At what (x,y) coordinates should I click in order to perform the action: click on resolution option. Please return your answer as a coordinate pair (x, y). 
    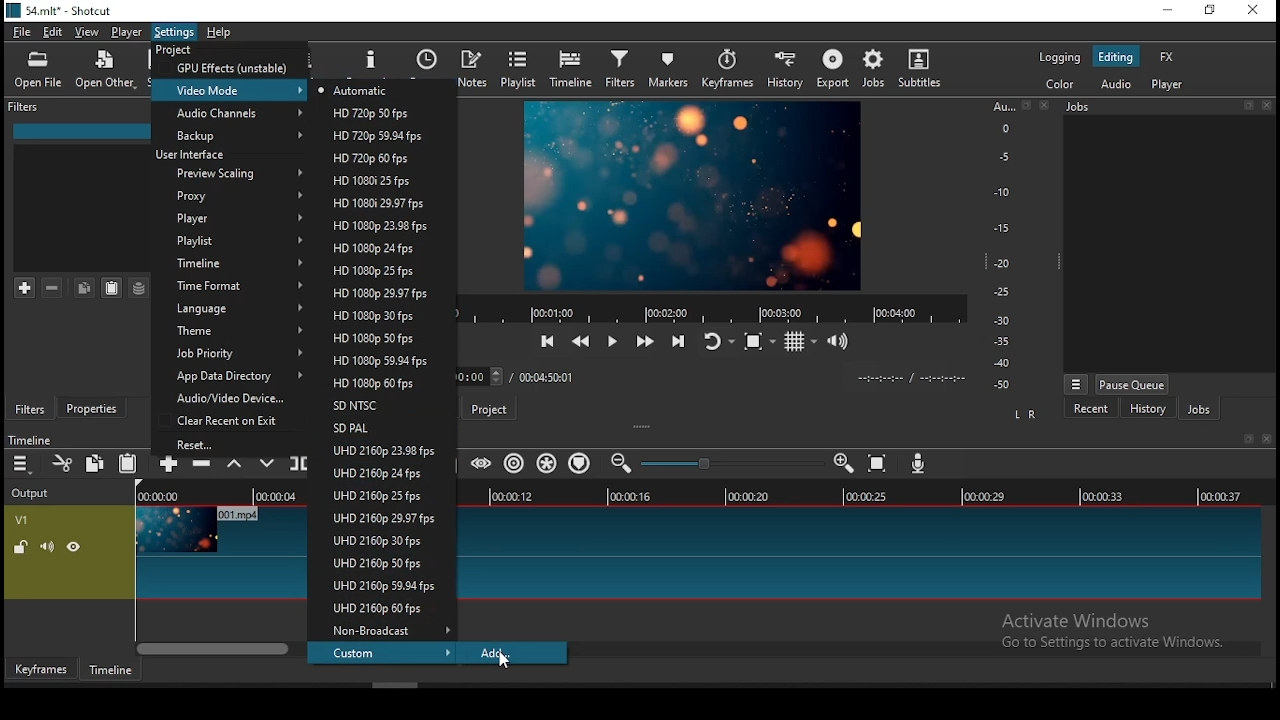
    Looking at the image, I should click on (381, 474).